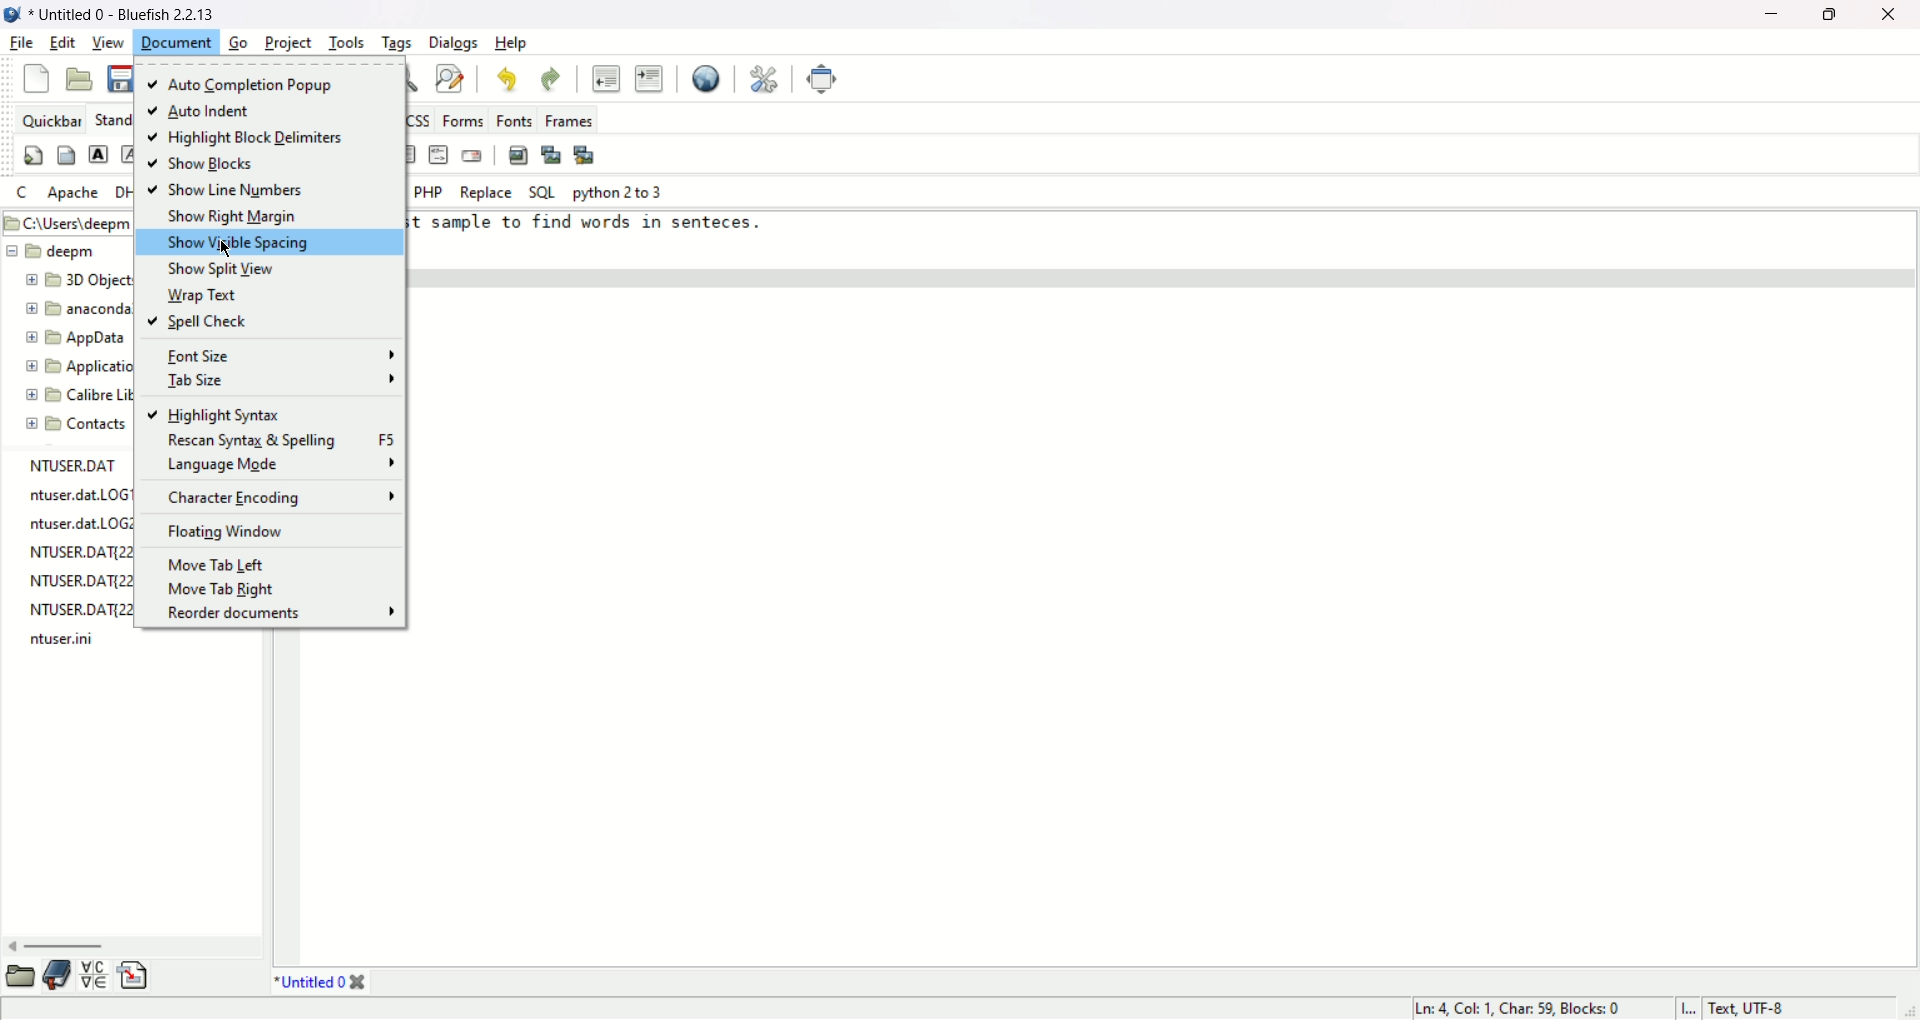 Image resolution: width=1920 pixels, height=1020 pixels. I want to click on NTUSER.DAT{221283a0-2361-11ee-, so click(79, 553).